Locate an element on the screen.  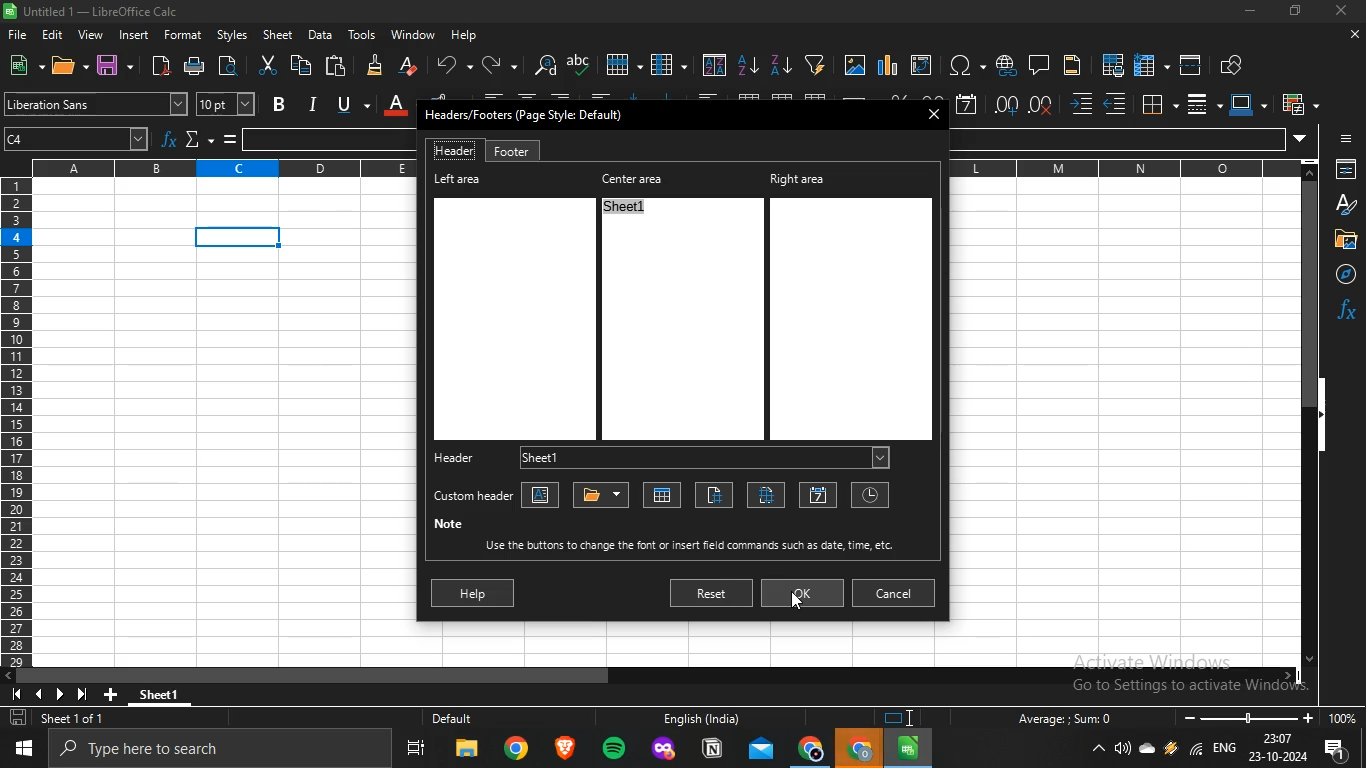
type here to search is located at coordinates (225, 750).